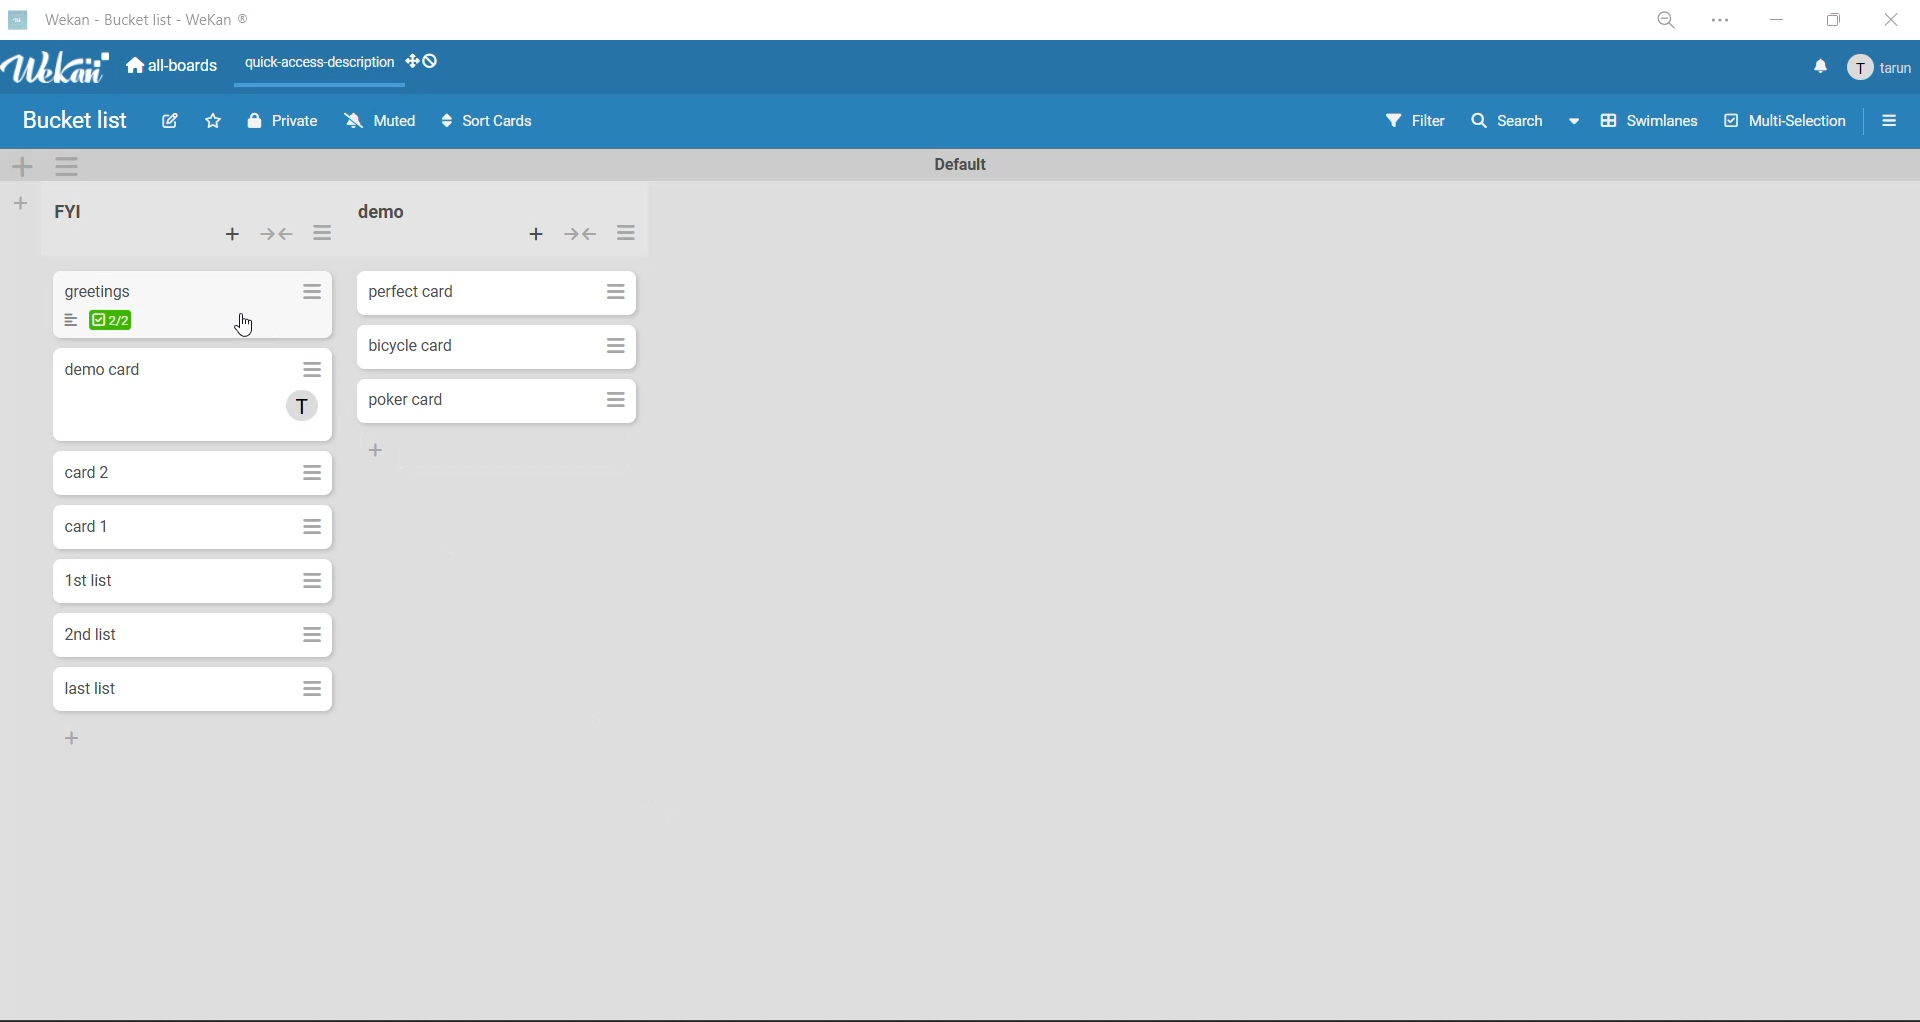 The height and width of the screenshot is (1022, 1920). What do you see at coordinates (1882, 68) in the screenshot?
I see `menu` at bounding box center [1882, 68].